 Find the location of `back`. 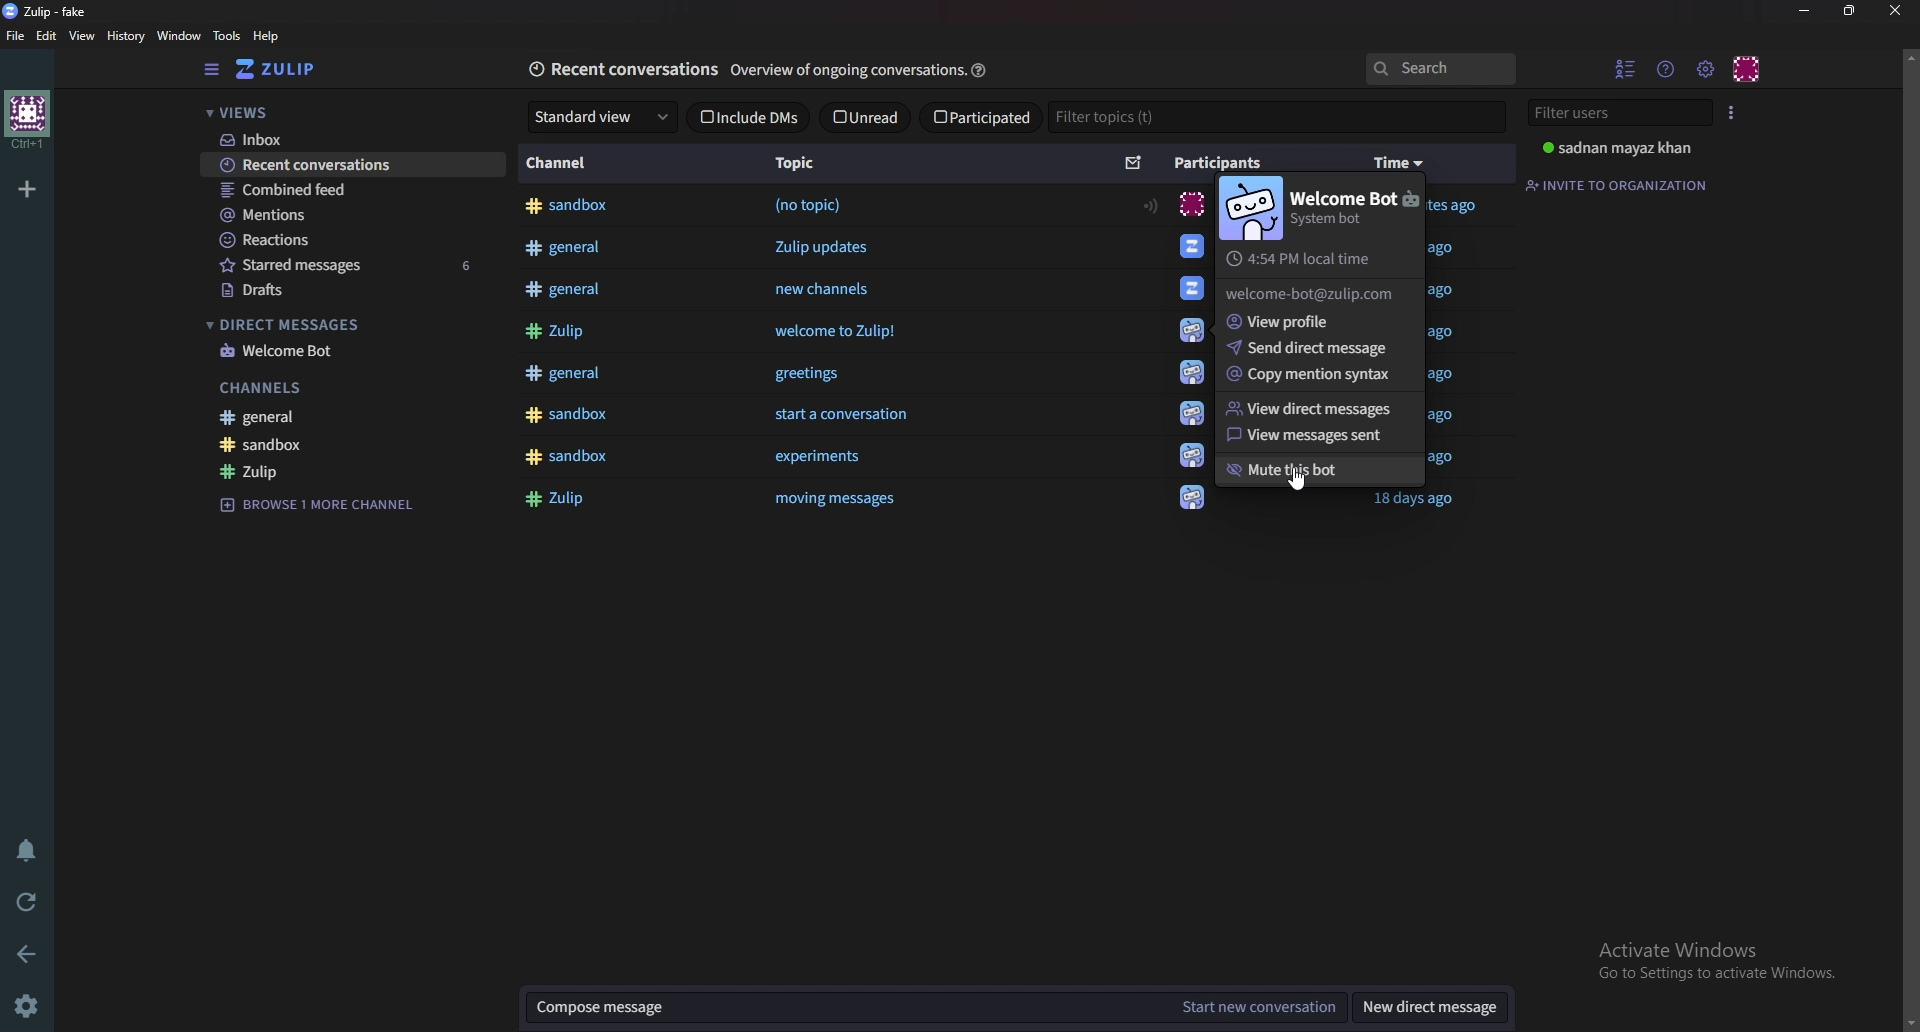

back is located at coordinates (22, 952).